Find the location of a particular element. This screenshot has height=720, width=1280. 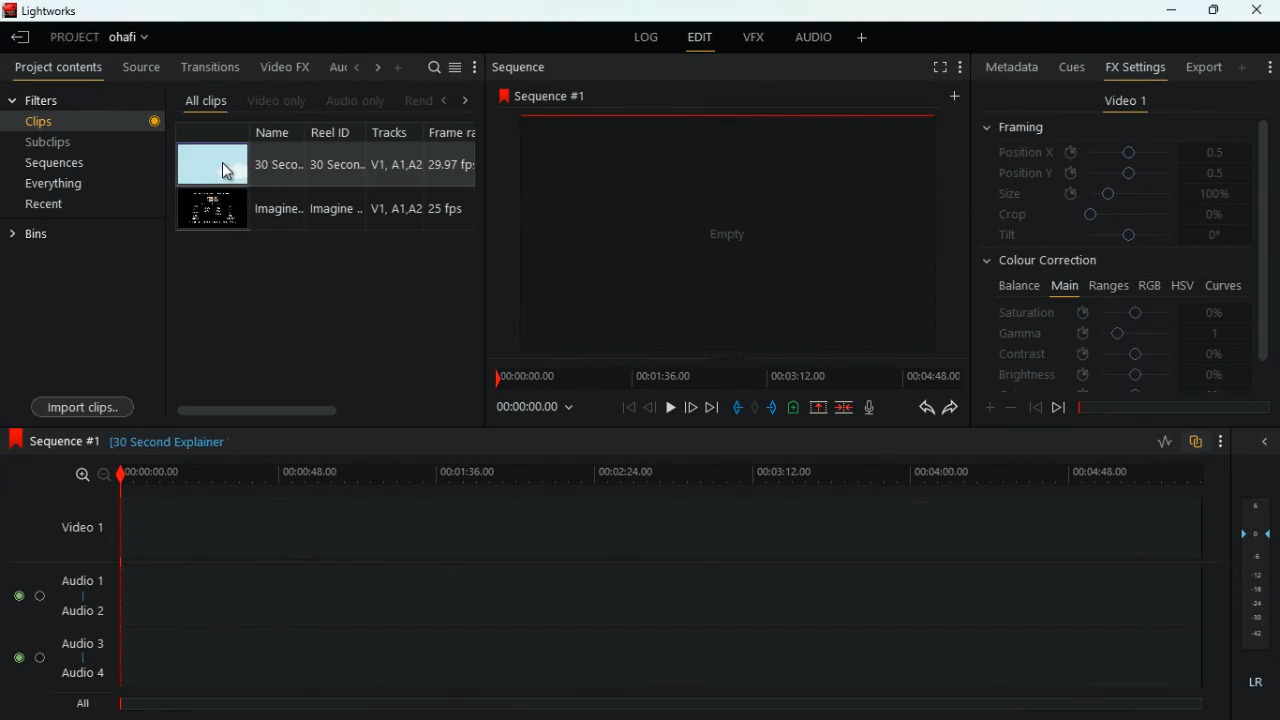

au is located at coordinates (331, 67).